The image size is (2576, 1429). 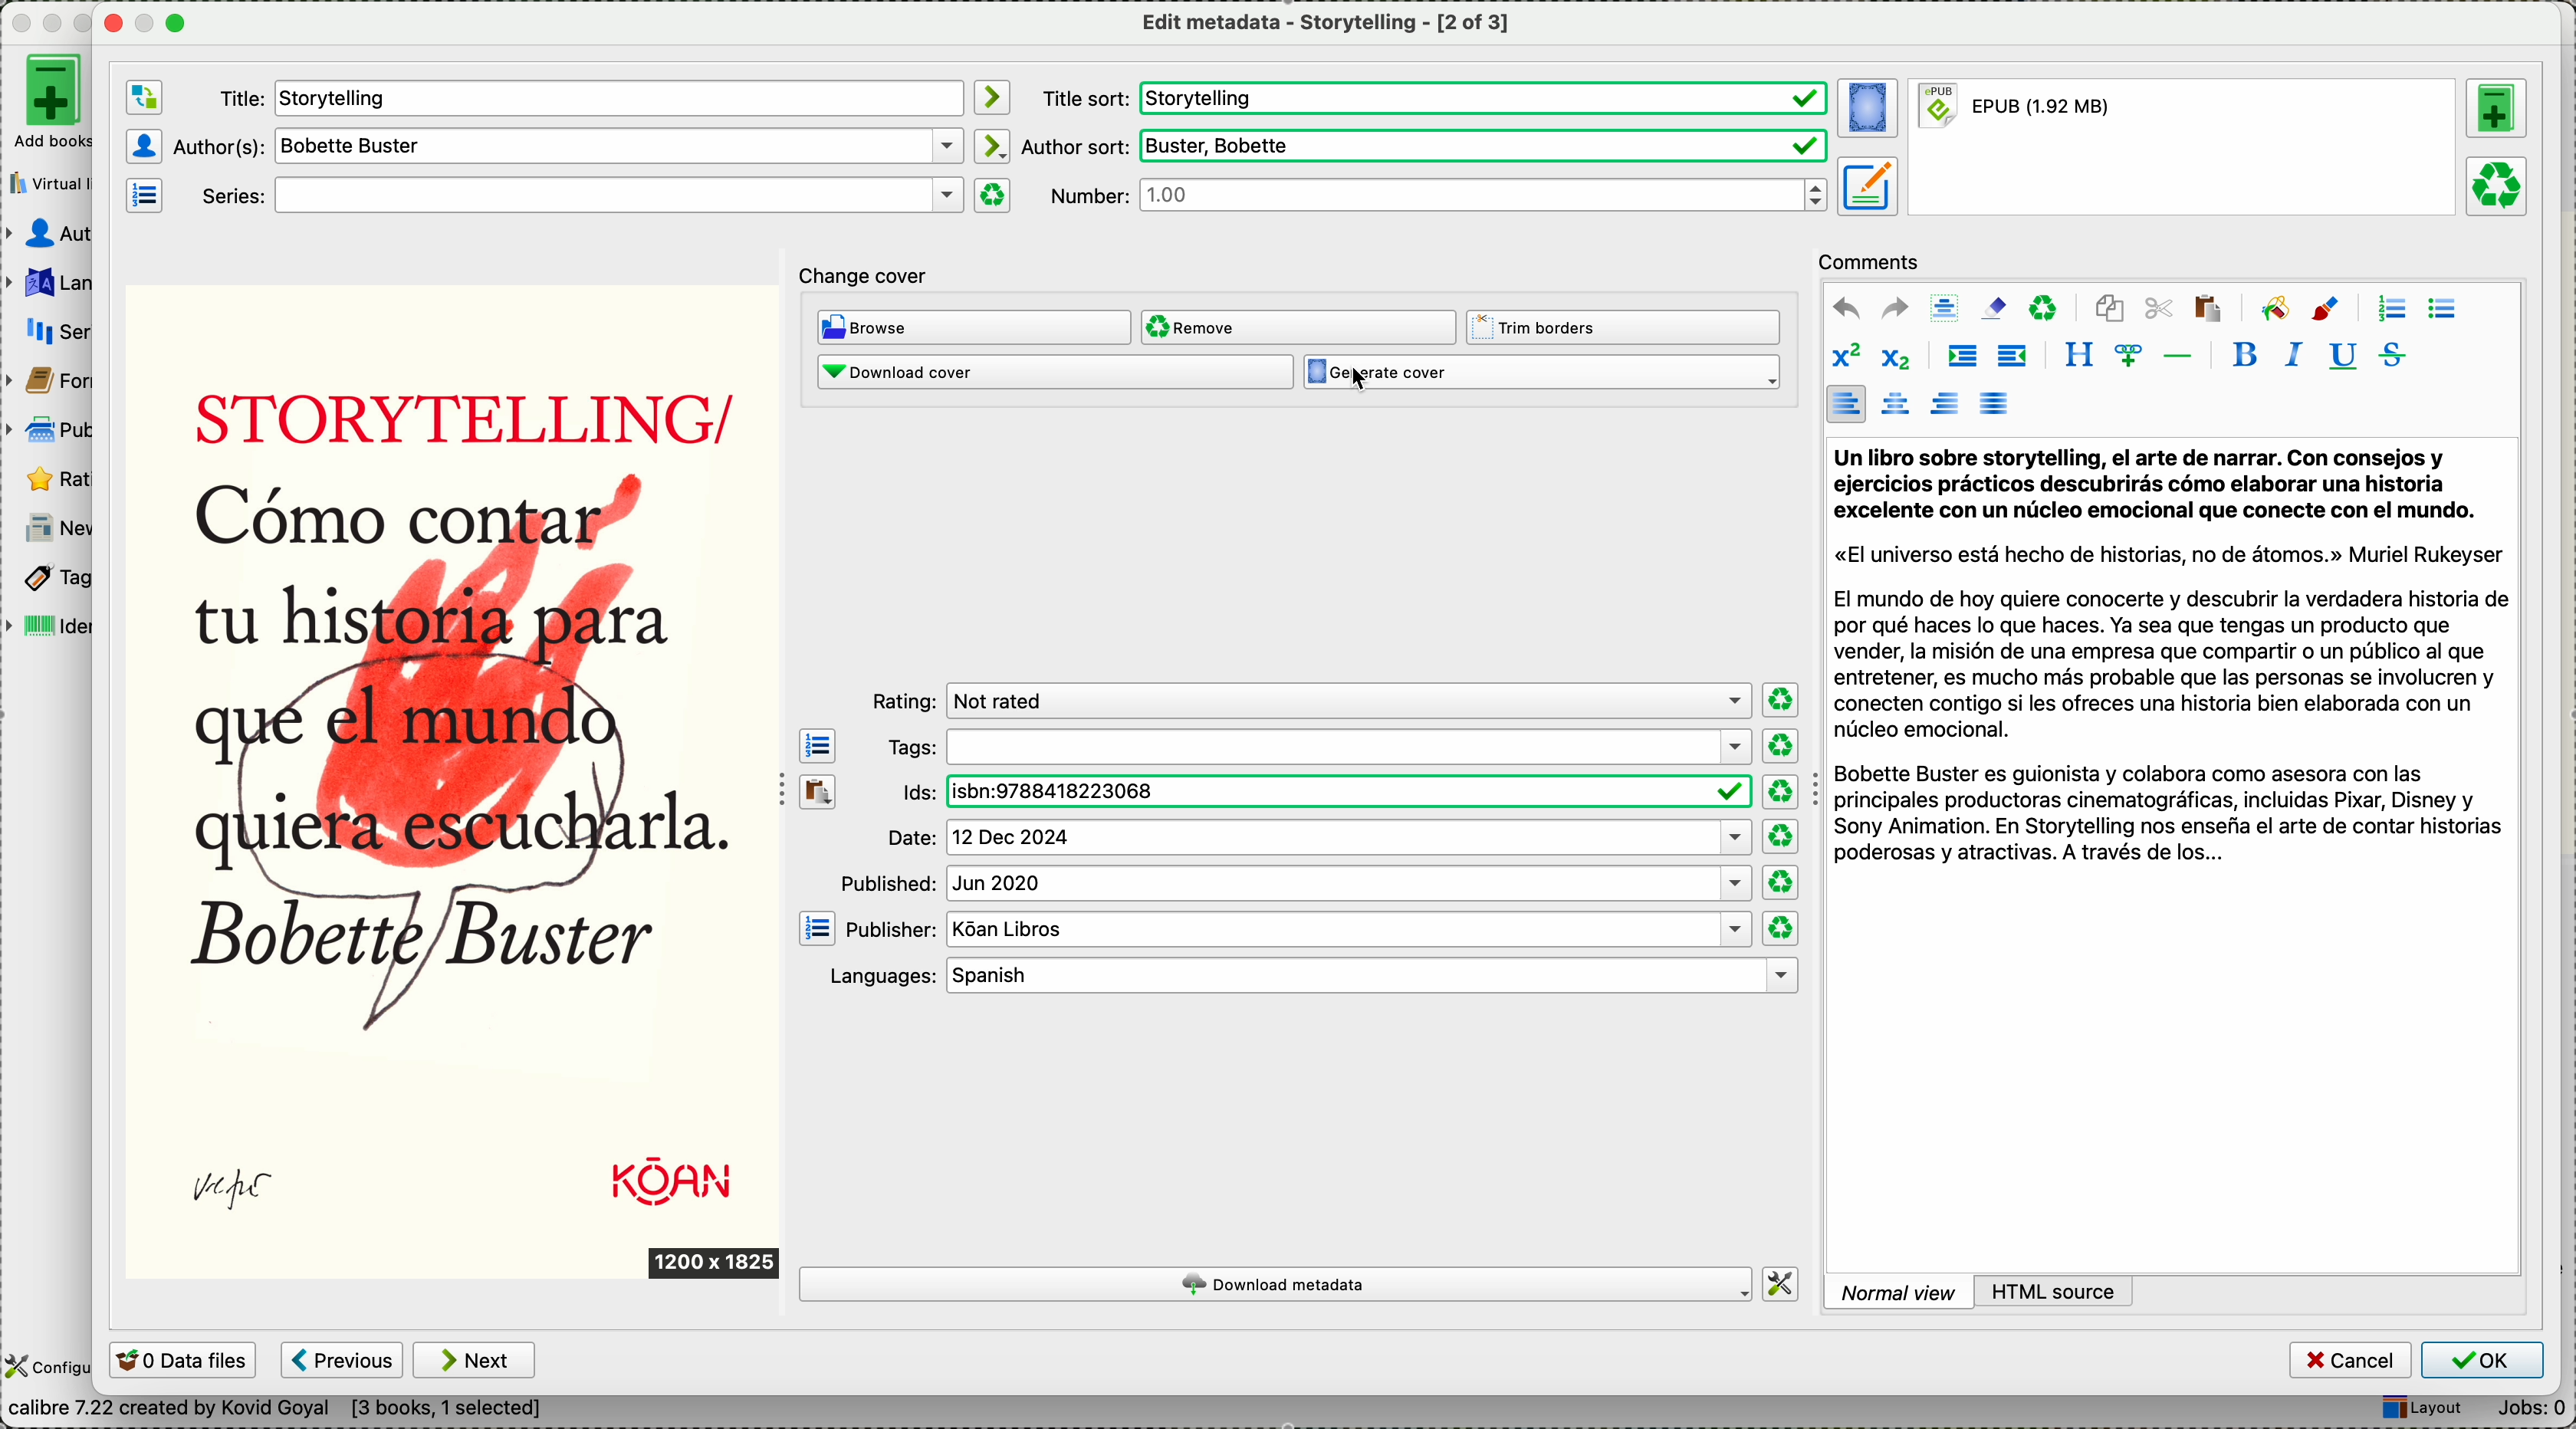 I want to click on add a format to this book, so click(x=2497, y=109).